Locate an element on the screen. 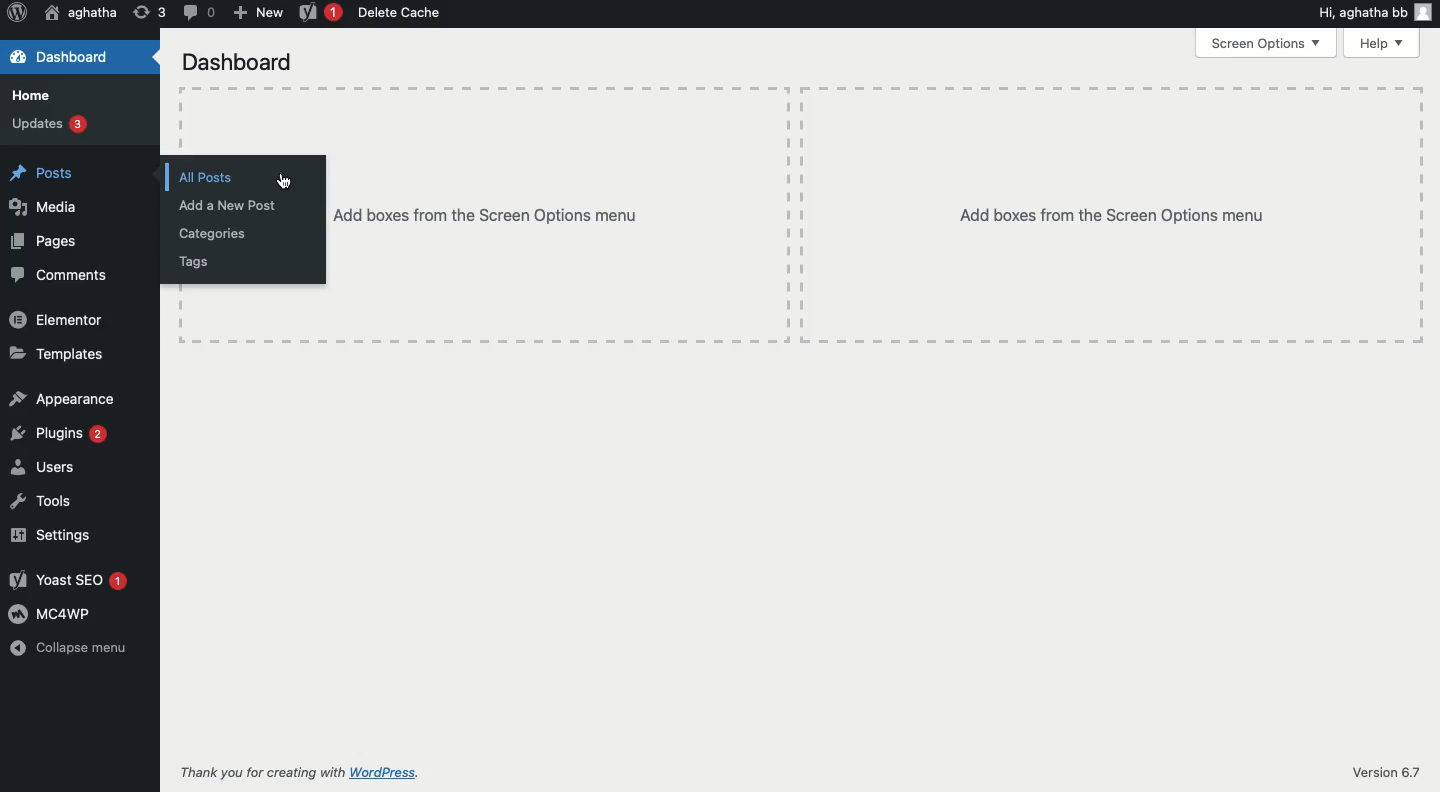  Comment is located at coordinates (194, 13).